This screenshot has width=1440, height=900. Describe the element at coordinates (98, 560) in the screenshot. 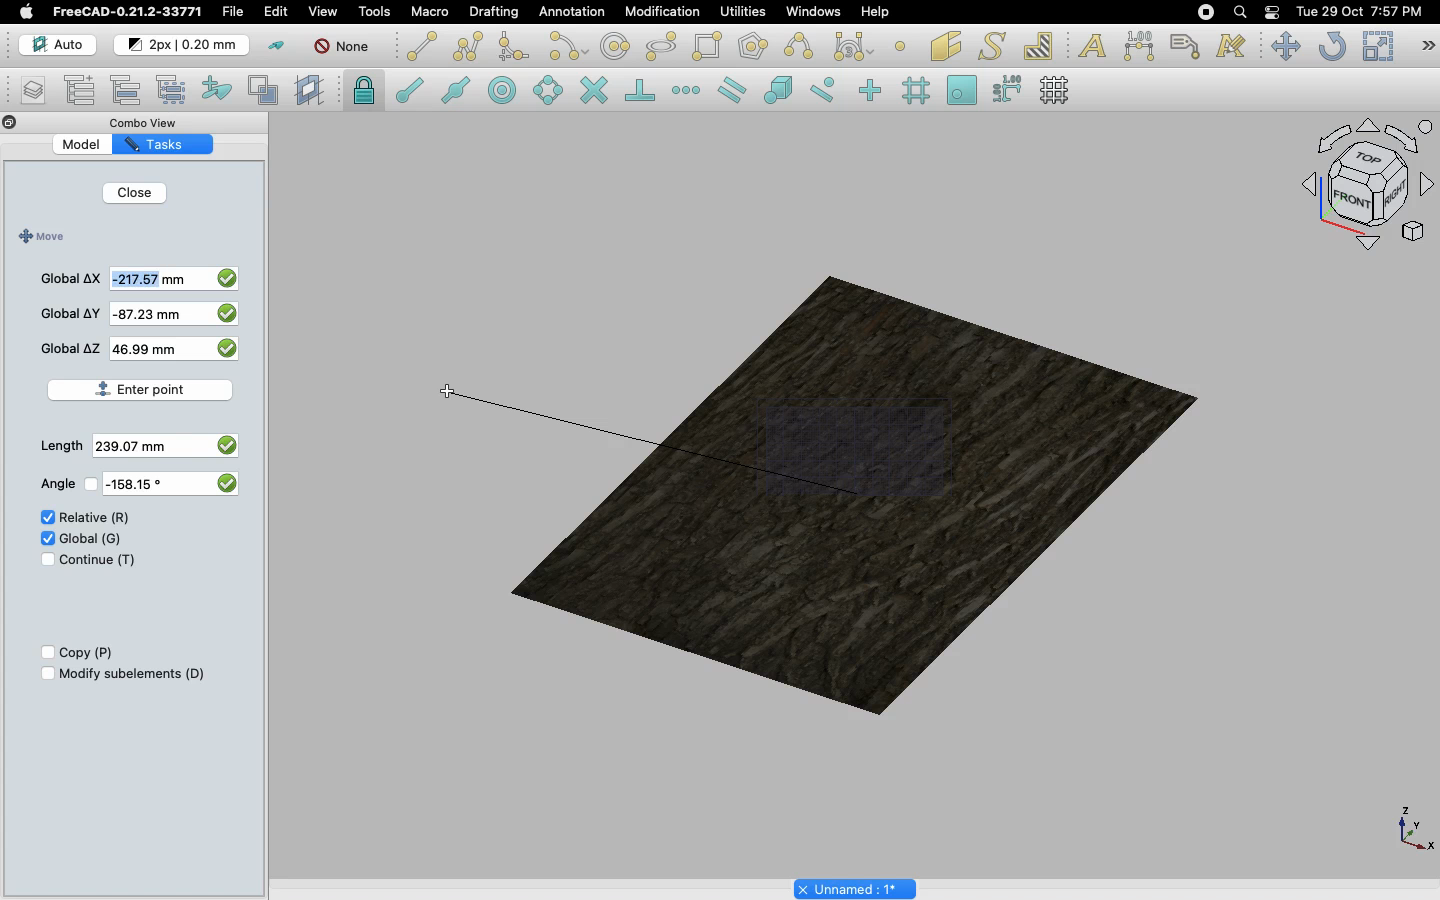

I see `Continue ` at that location.